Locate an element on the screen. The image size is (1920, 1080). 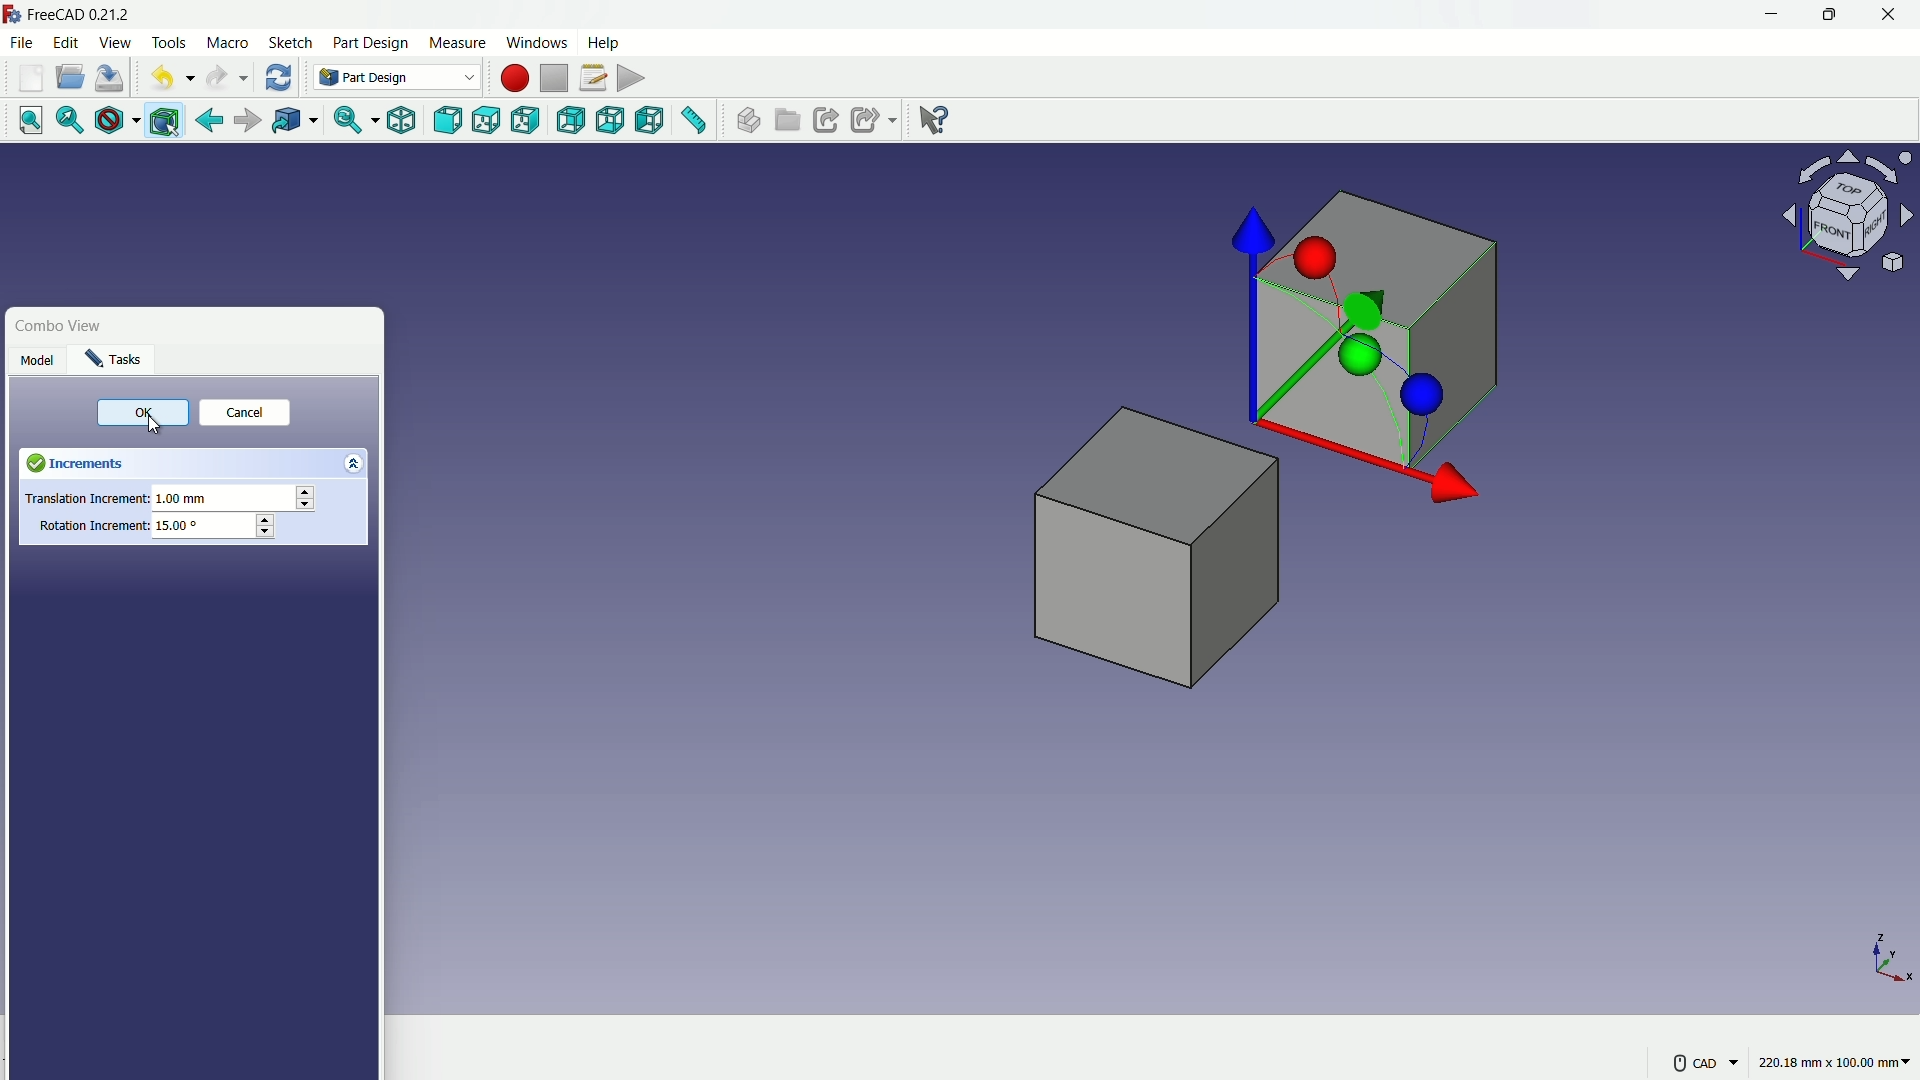
bounding box is located at coordinates (167, 122).